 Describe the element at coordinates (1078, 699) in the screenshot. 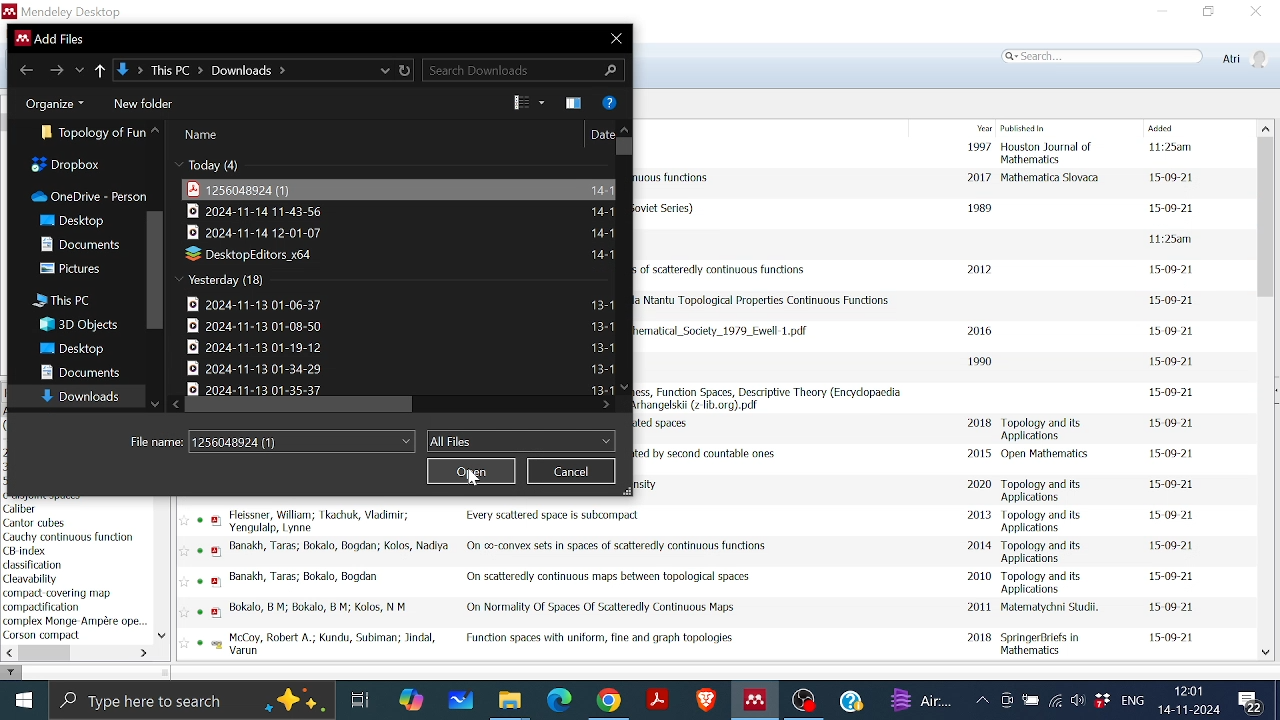

I see `Speaker/Headphone` at that location.